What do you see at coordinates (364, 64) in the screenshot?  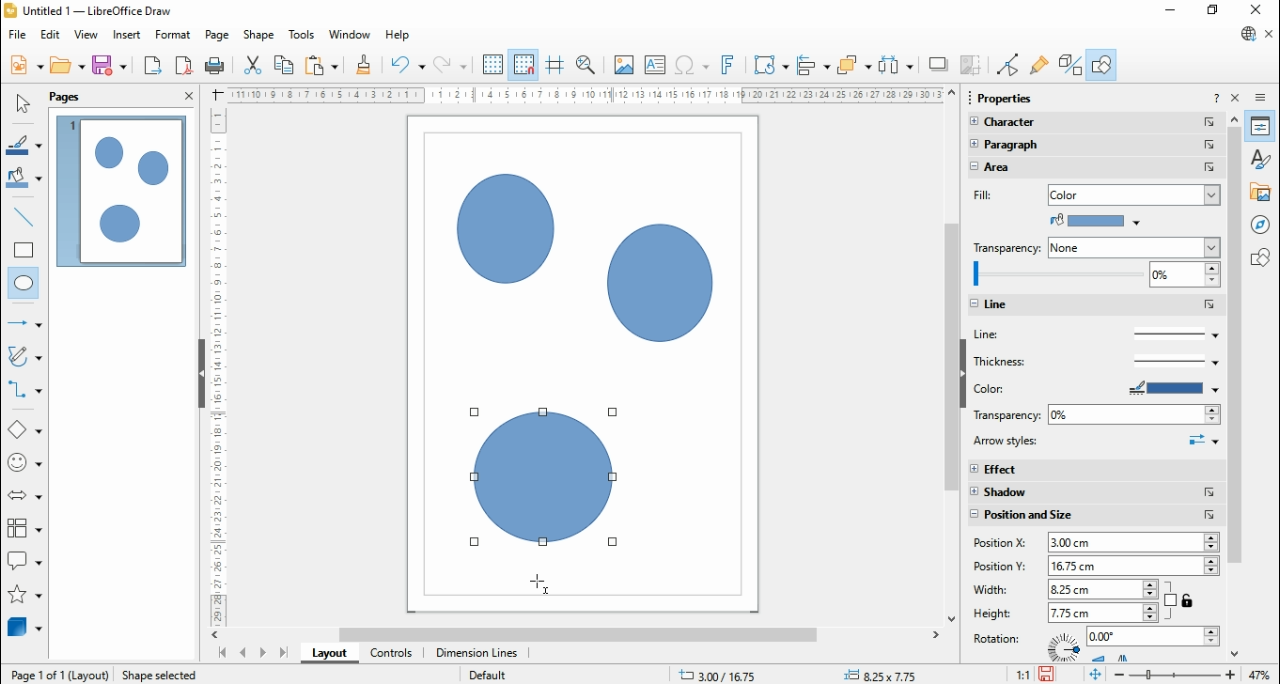 I see `clone formatting` at bounding box center [364, 64].